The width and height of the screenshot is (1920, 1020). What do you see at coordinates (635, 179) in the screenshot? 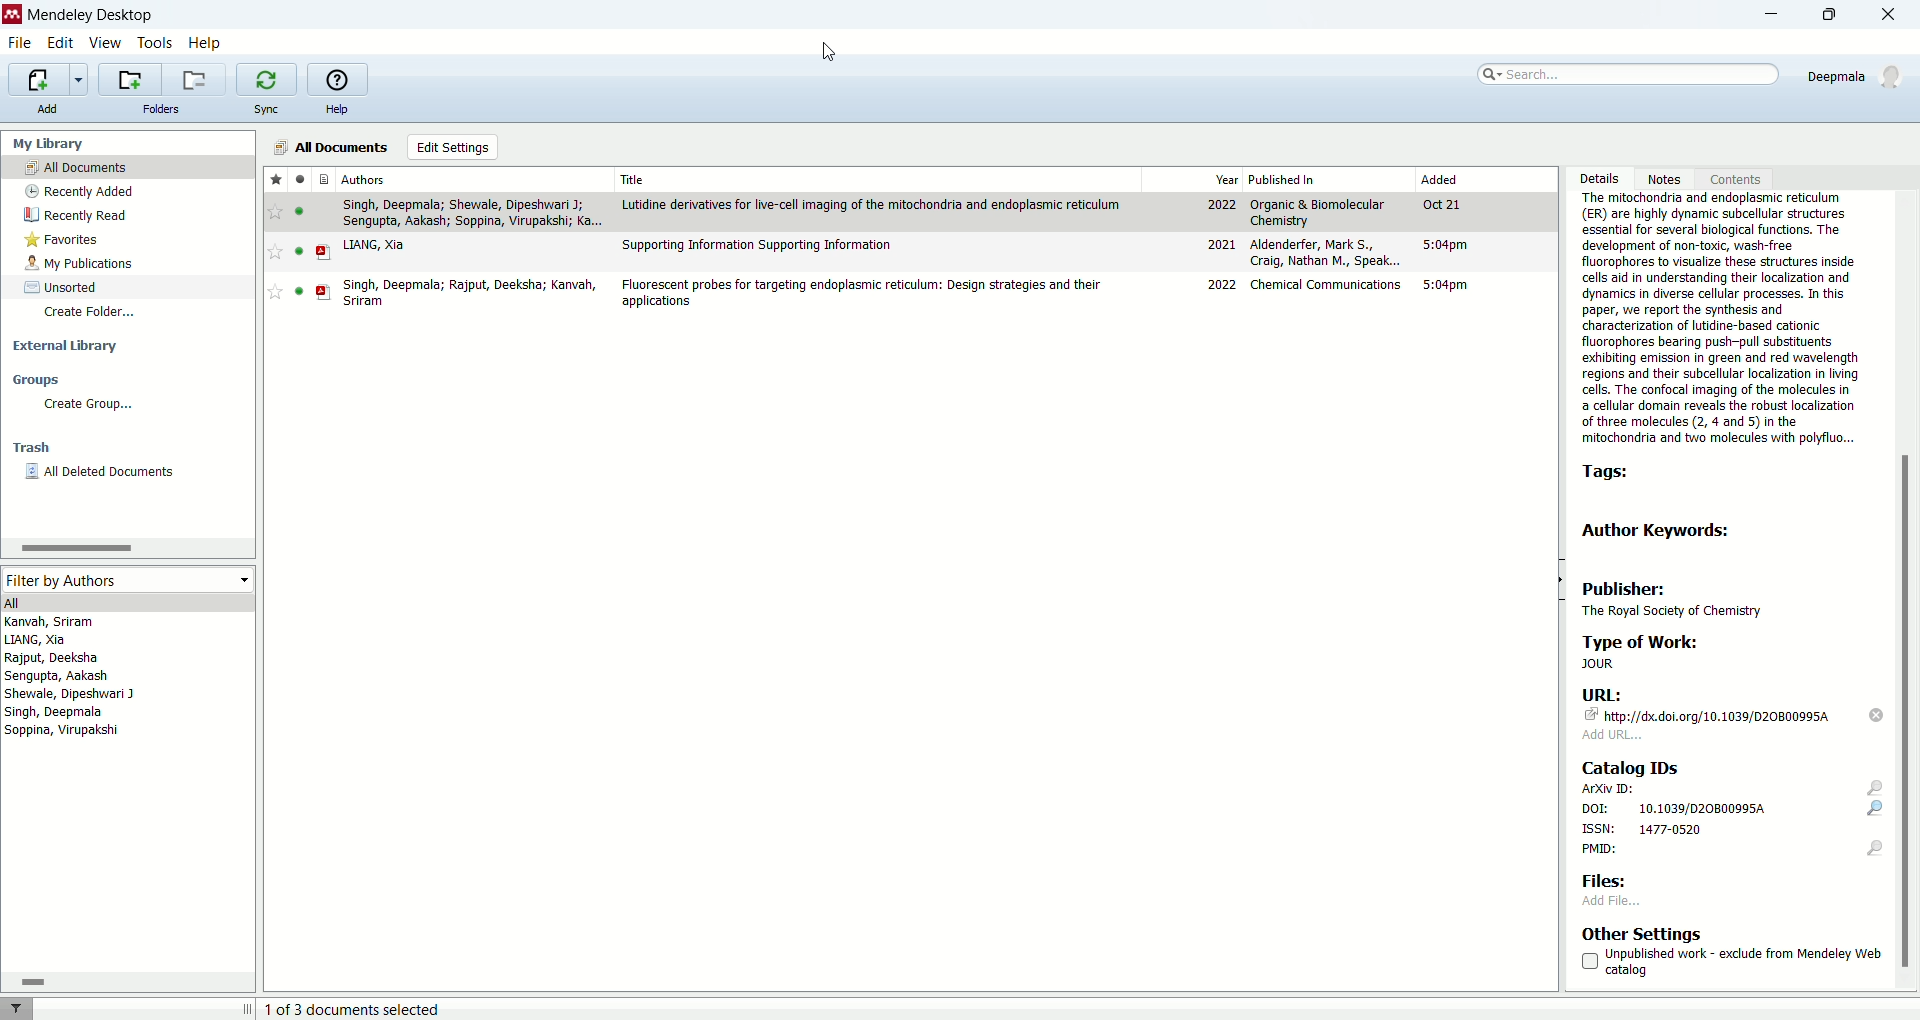
I see `title` at bounding box center [635, 179].